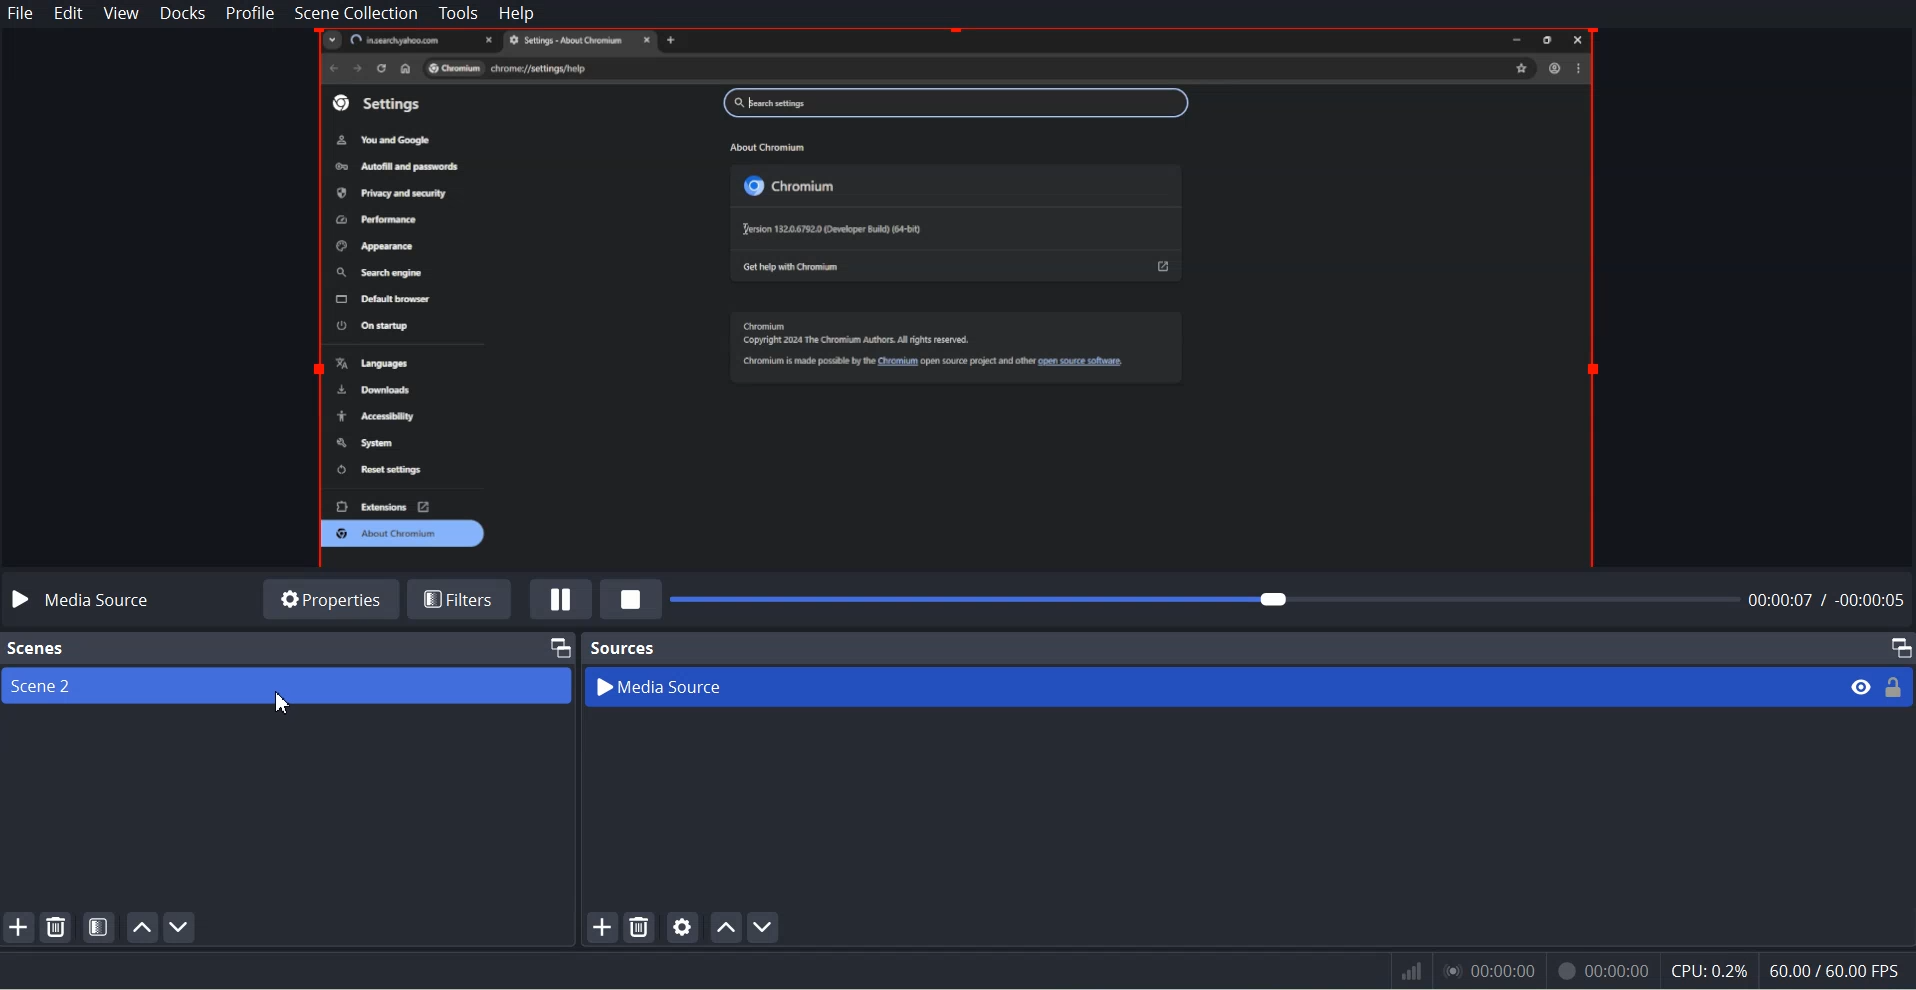 Image resolution: width=1916 pixels, height=990 pixels. Describe the element at coordinates (180, 928) in the screenshot. I see `Move Scene down` at that location.